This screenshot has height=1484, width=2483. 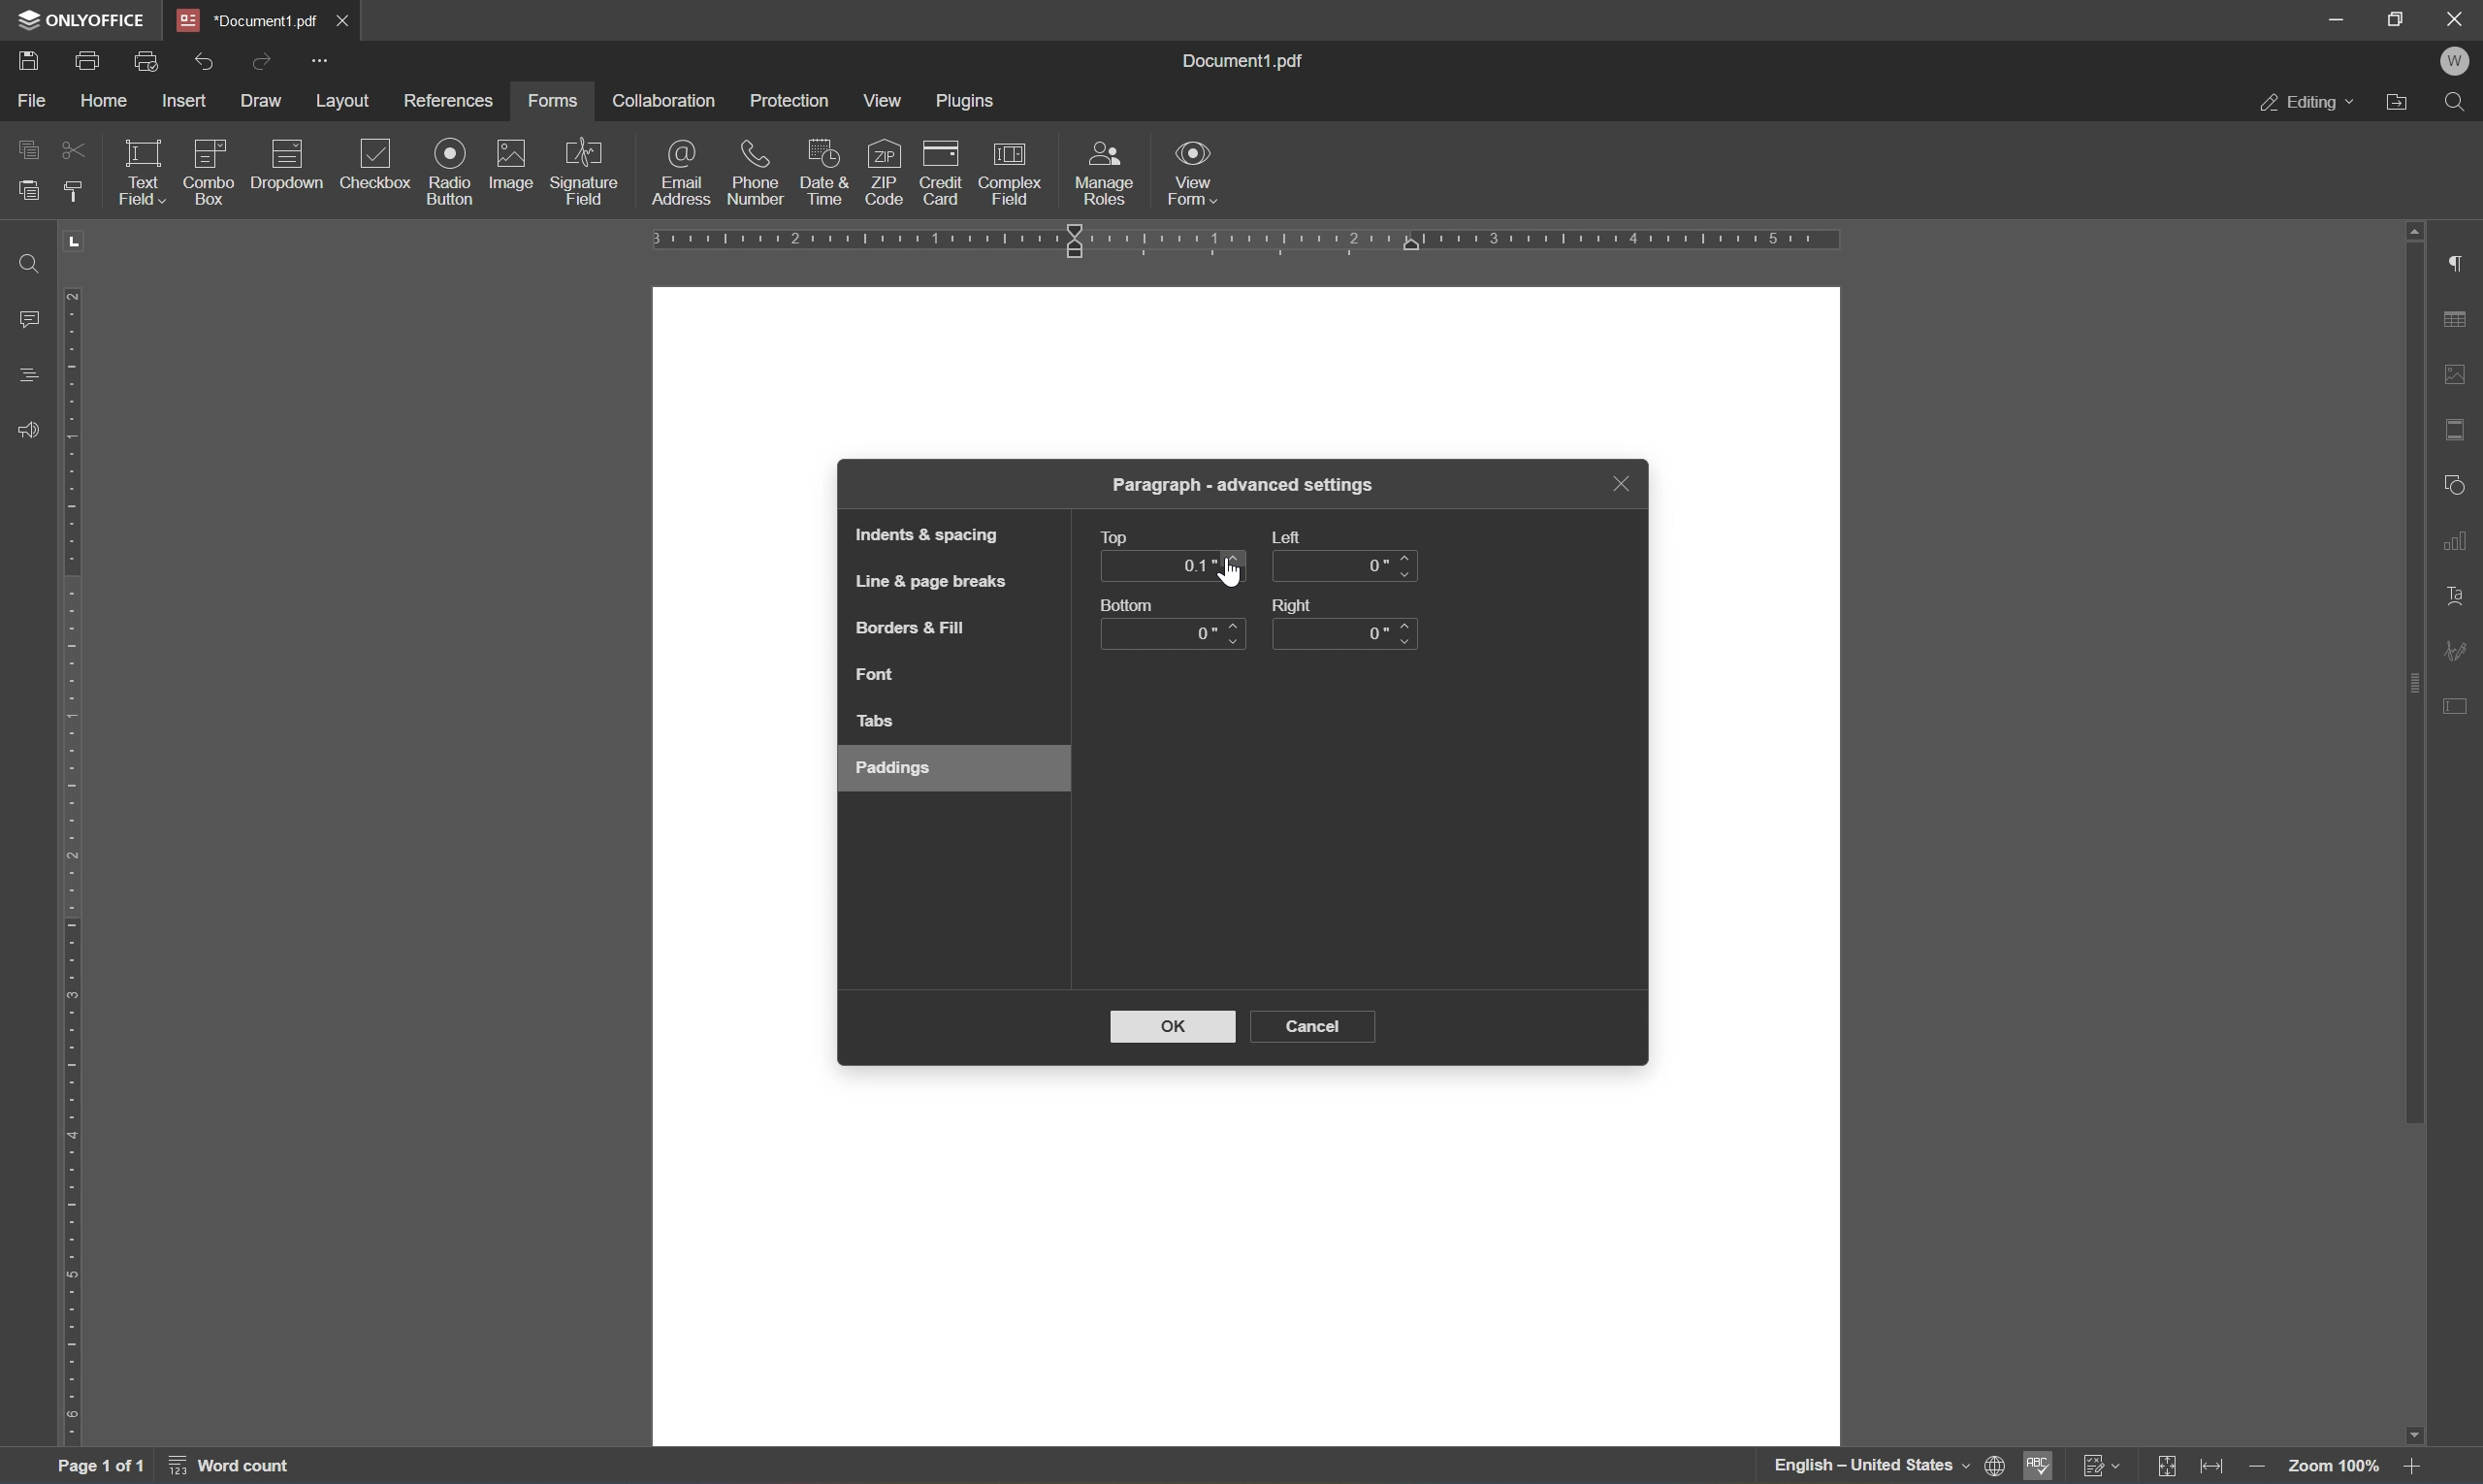 I want to click on borders & fill, so click(x=908, y=631).